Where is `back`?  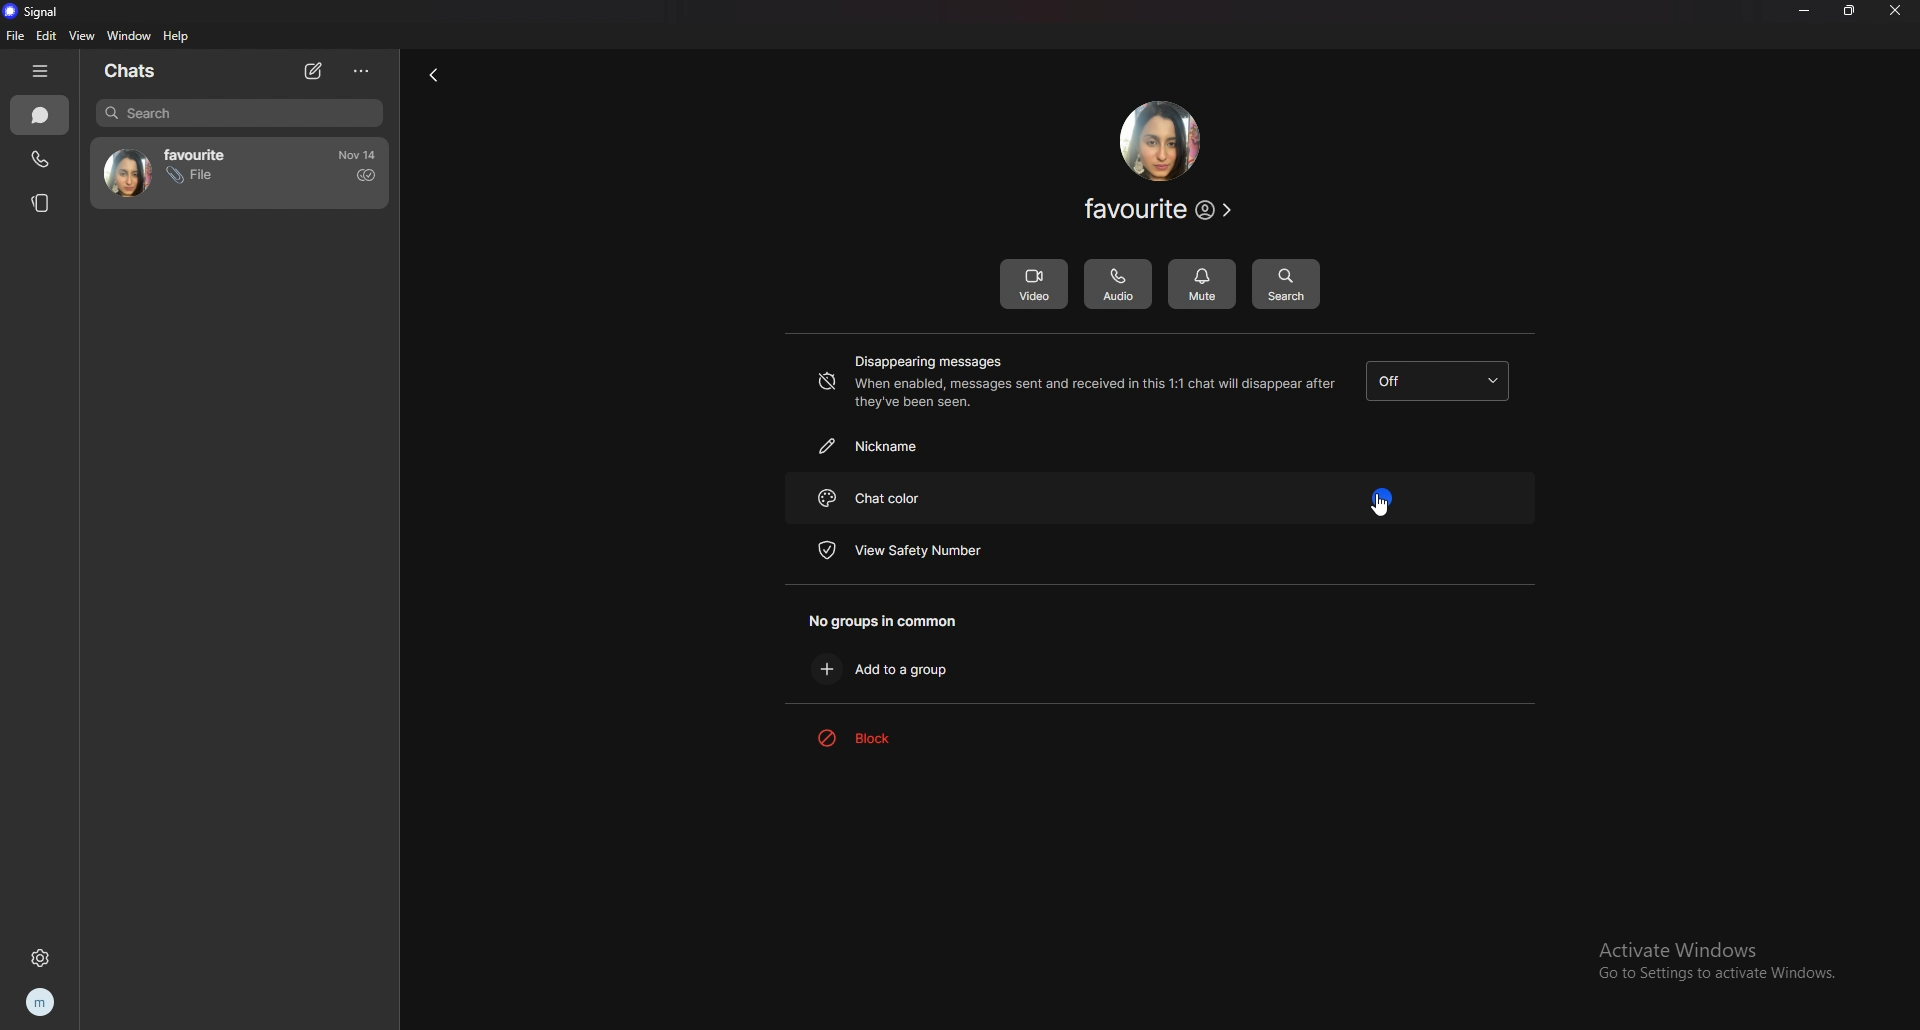 back is located at coordinates (438, 77).